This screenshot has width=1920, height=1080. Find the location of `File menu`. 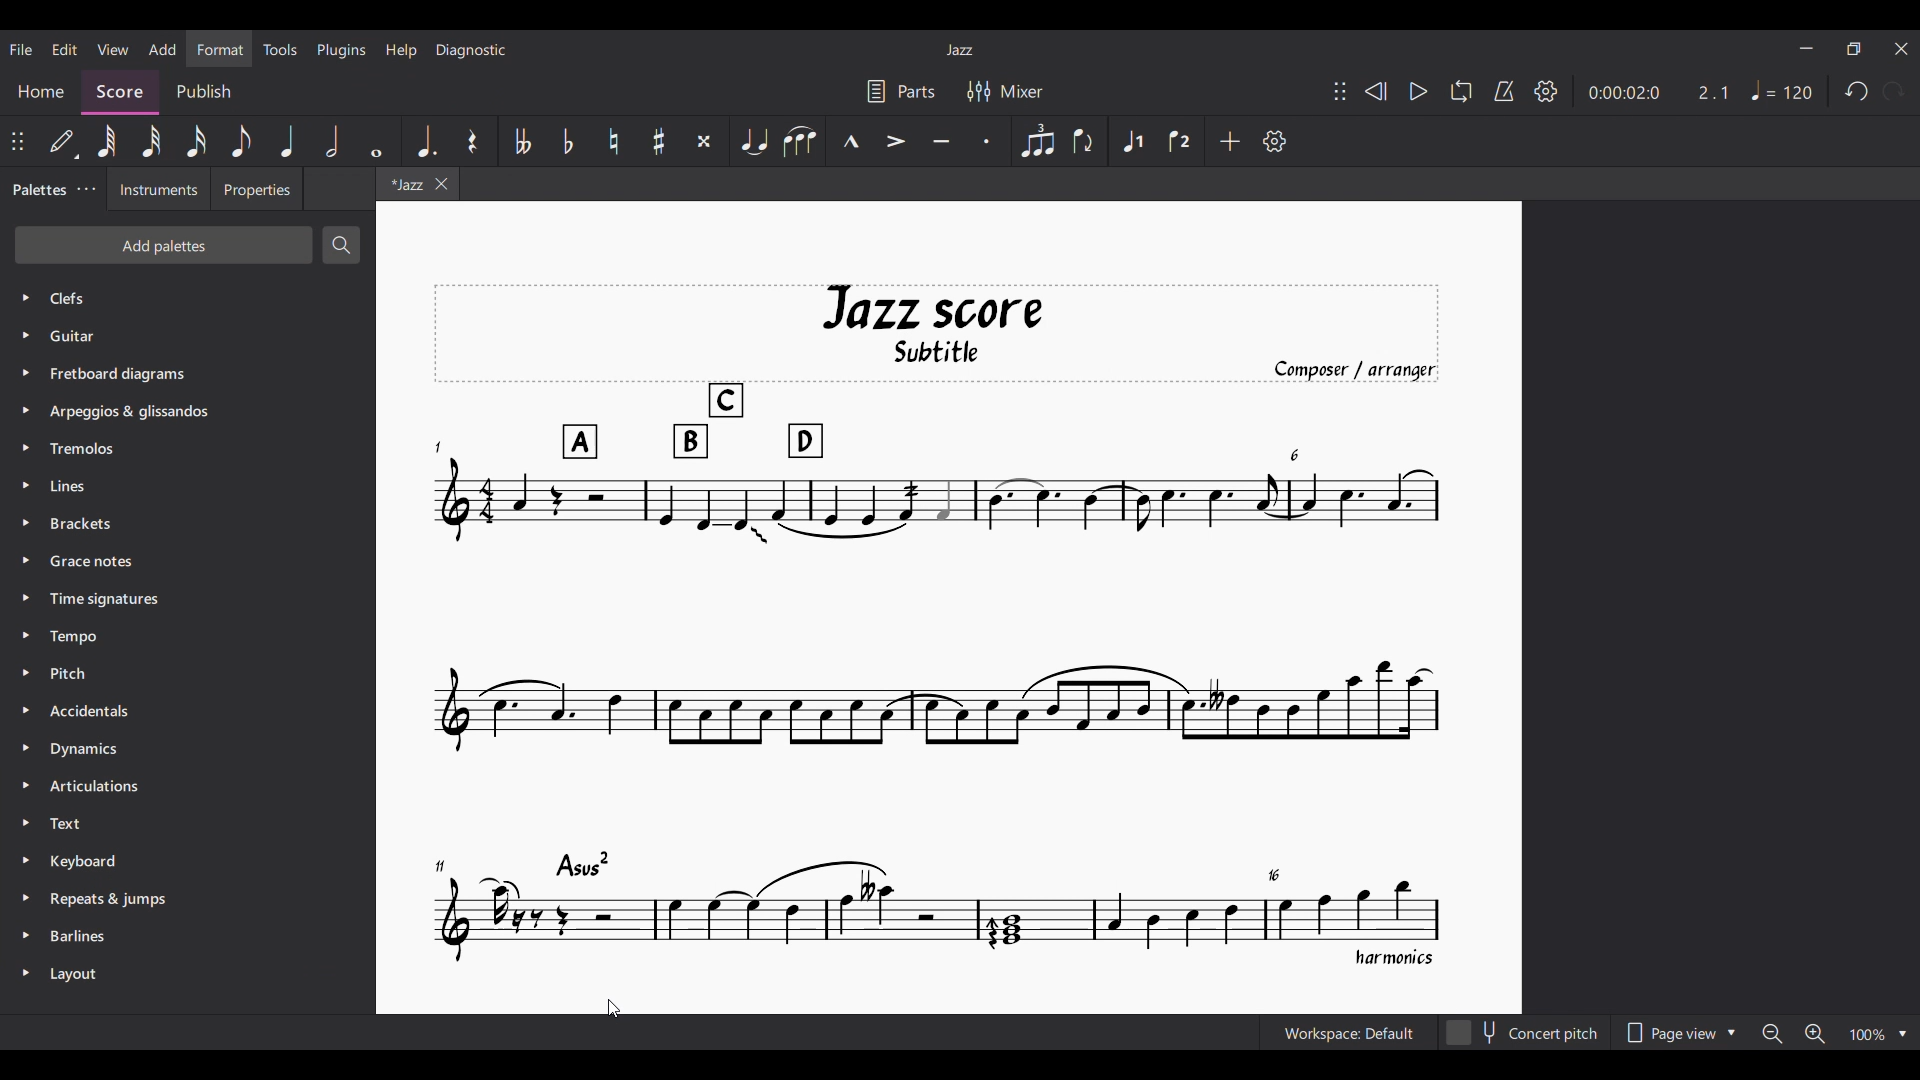

File menu is located at coordinates (20, 49).